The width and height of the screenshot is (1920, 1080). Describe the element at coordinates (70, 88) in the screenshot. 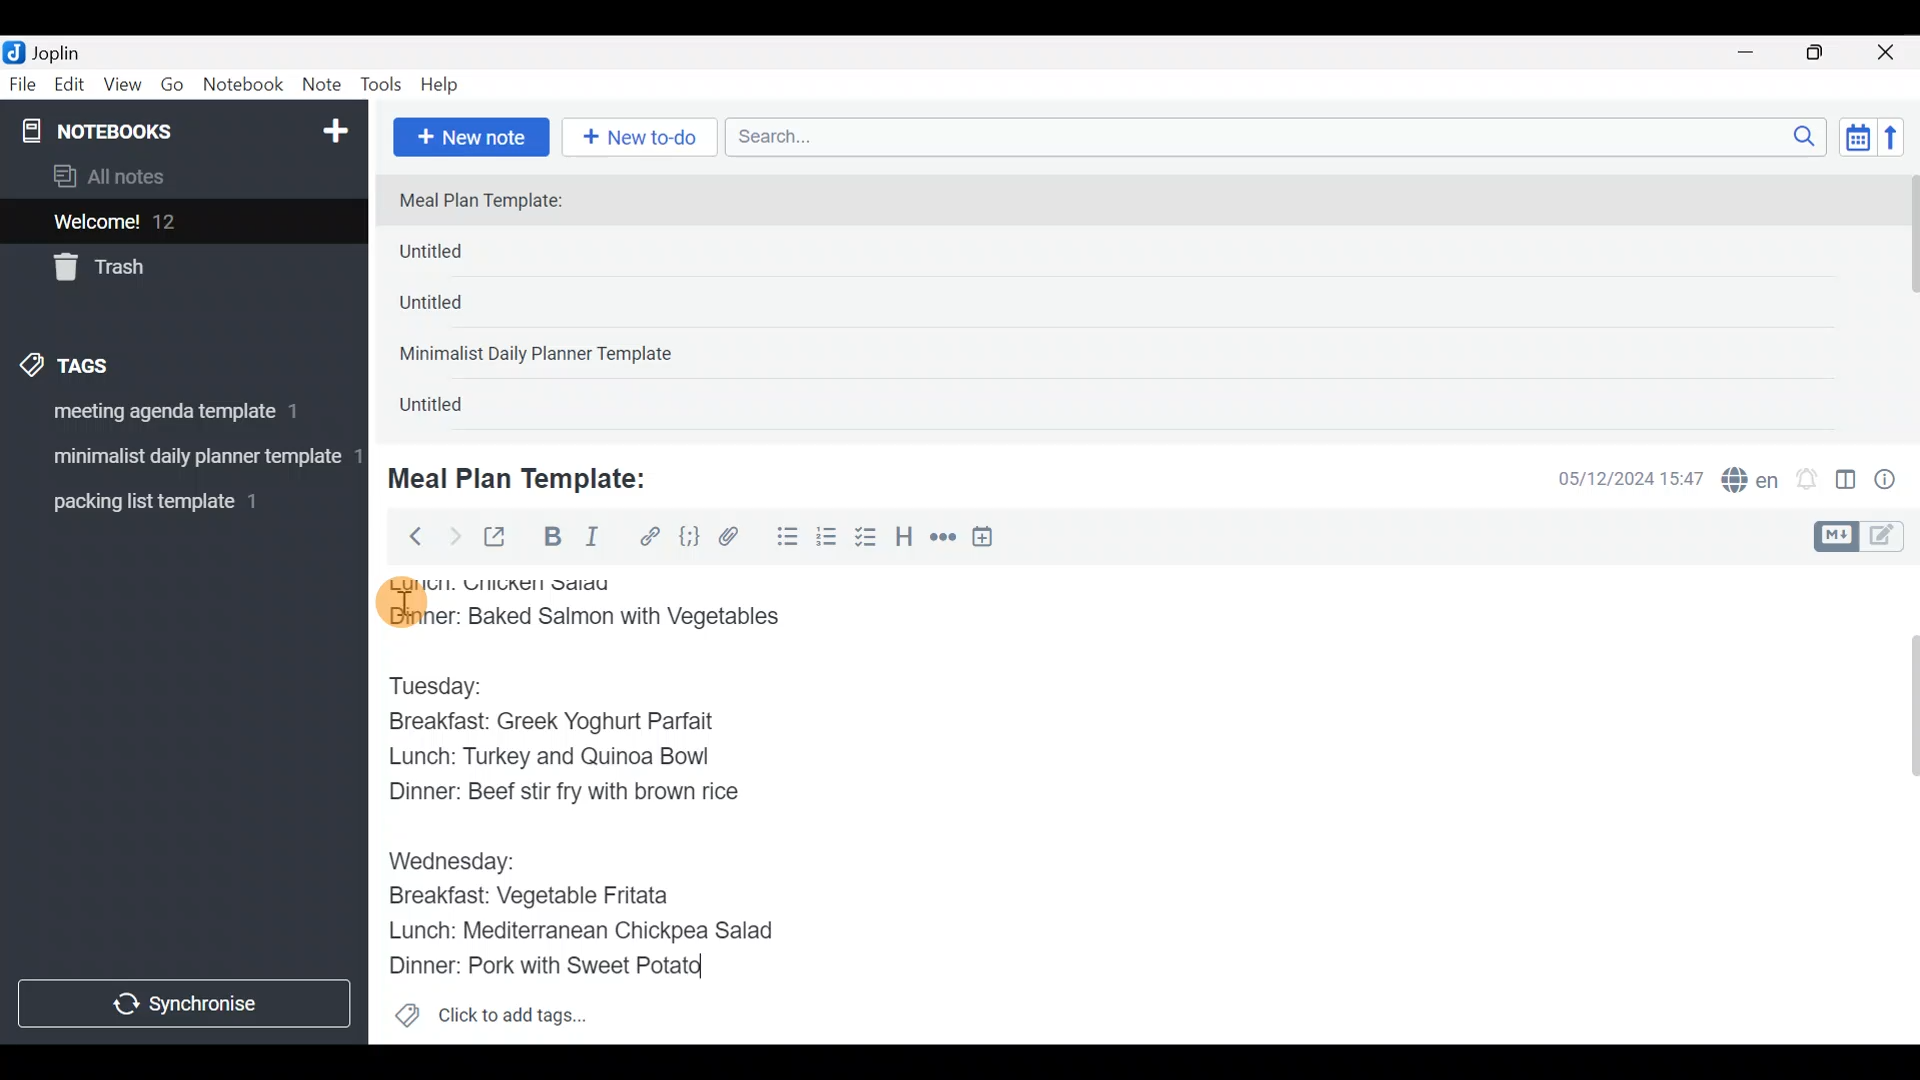

I see `Edit` at that location.